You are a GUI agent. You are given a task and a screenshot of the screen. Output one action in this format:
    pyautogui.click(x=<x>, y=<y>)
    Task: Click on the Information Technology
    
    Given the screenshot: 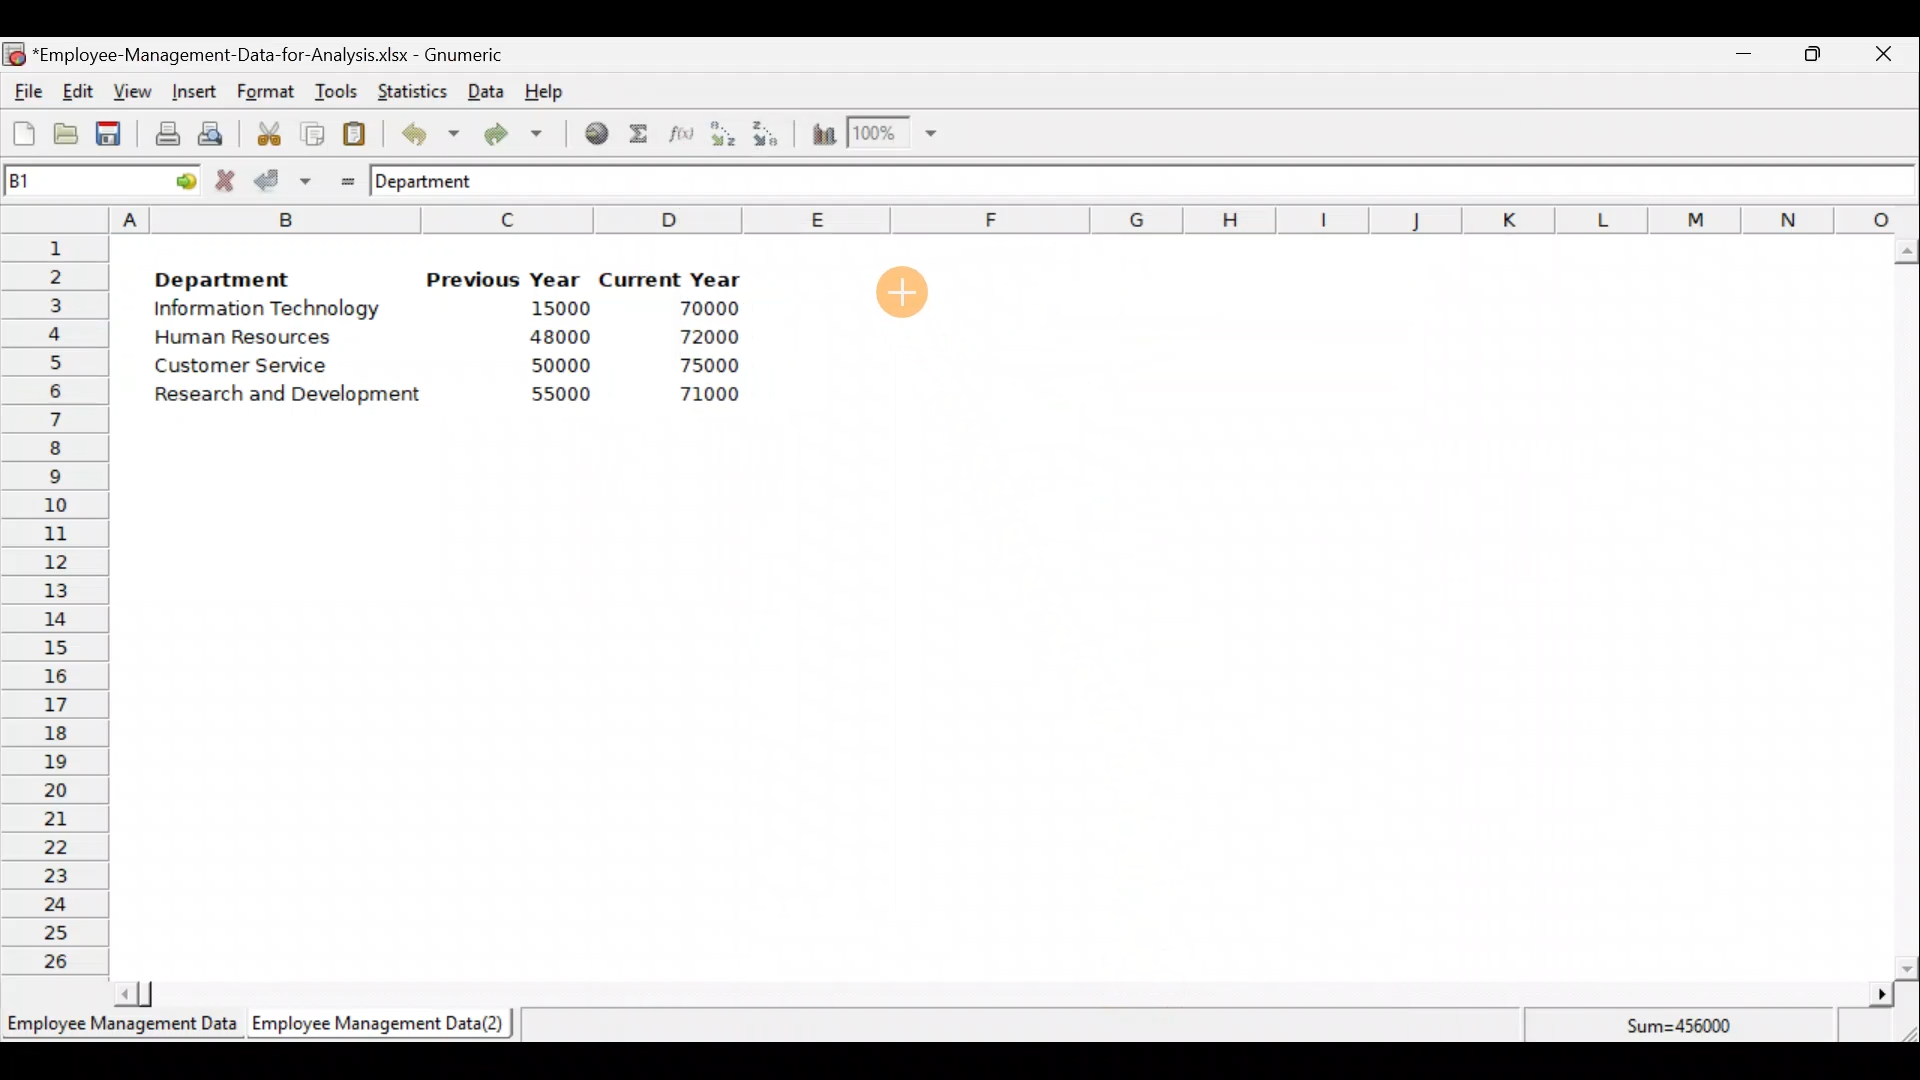 What is the action you would take?
    pyautogui.click(x=270, y=309)
    